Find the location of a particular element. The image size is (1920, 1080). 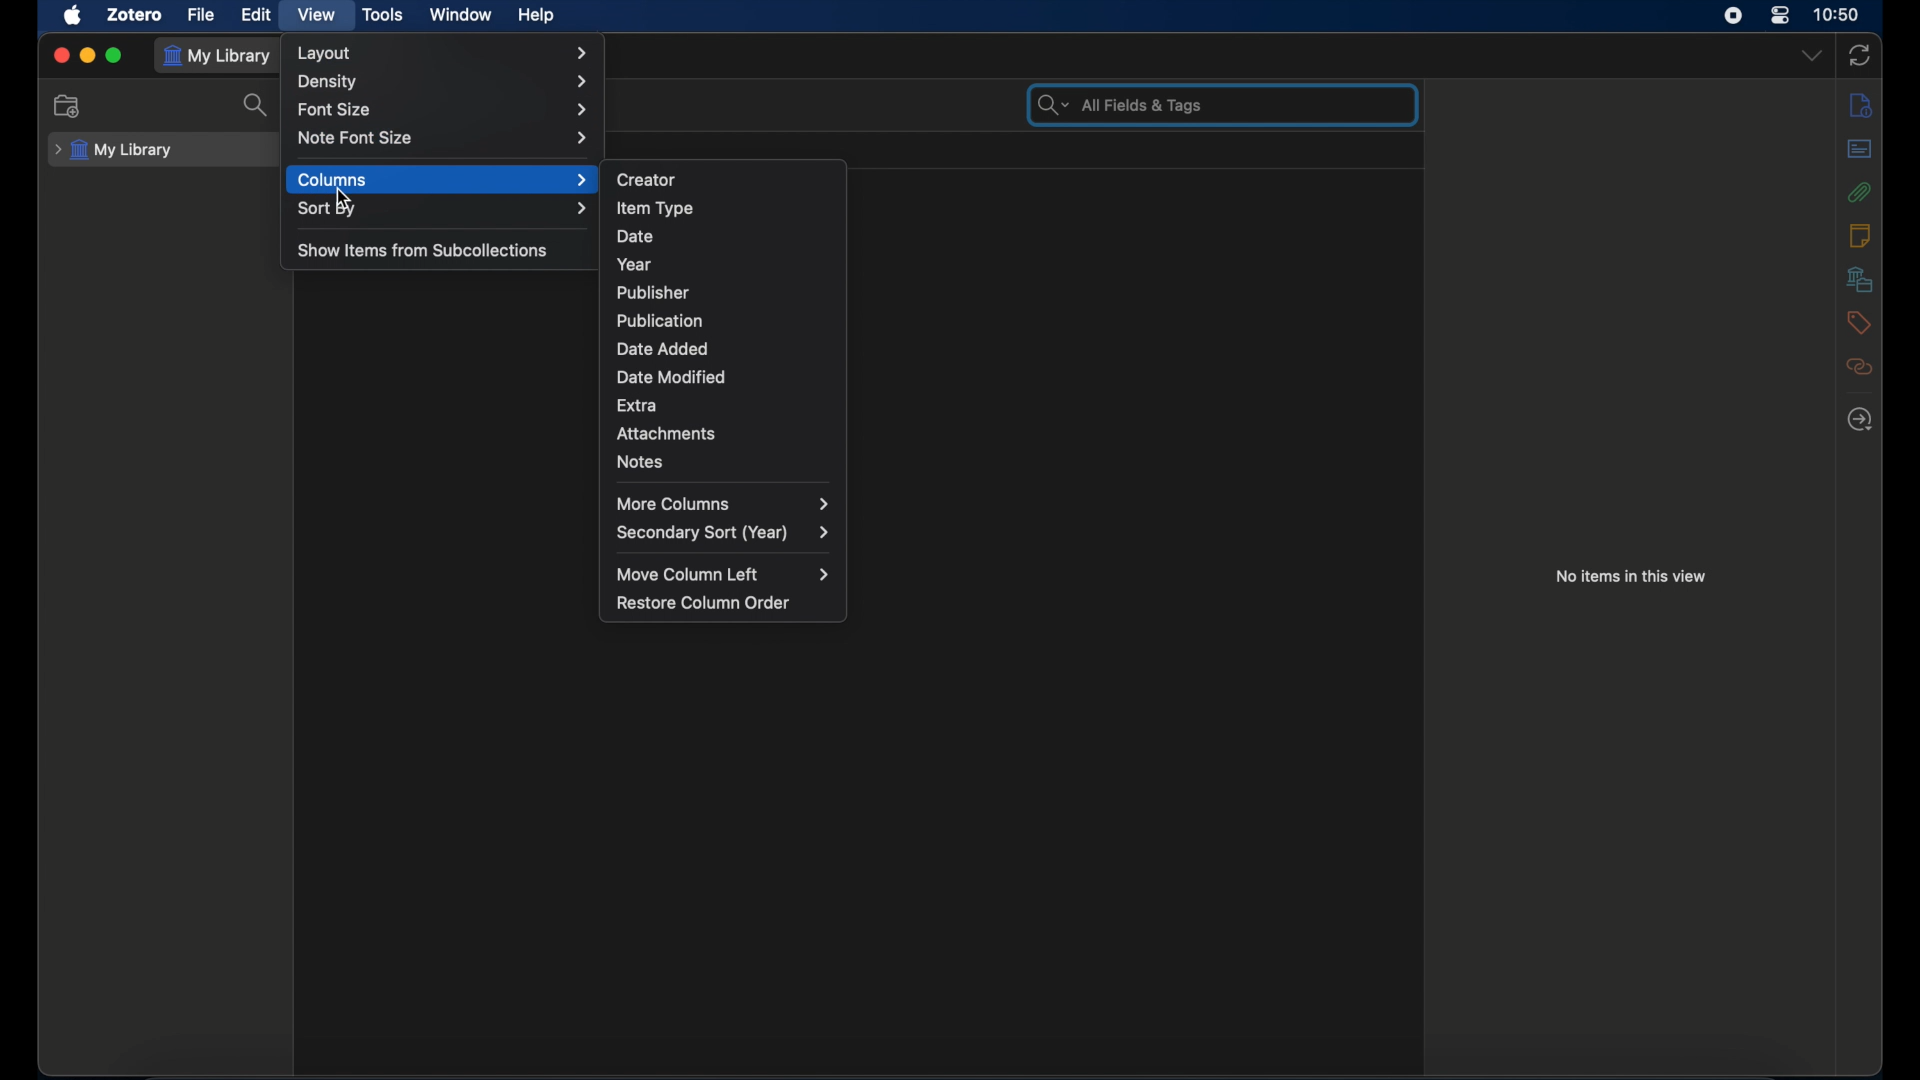

font size is located at coordinates (442, 110).